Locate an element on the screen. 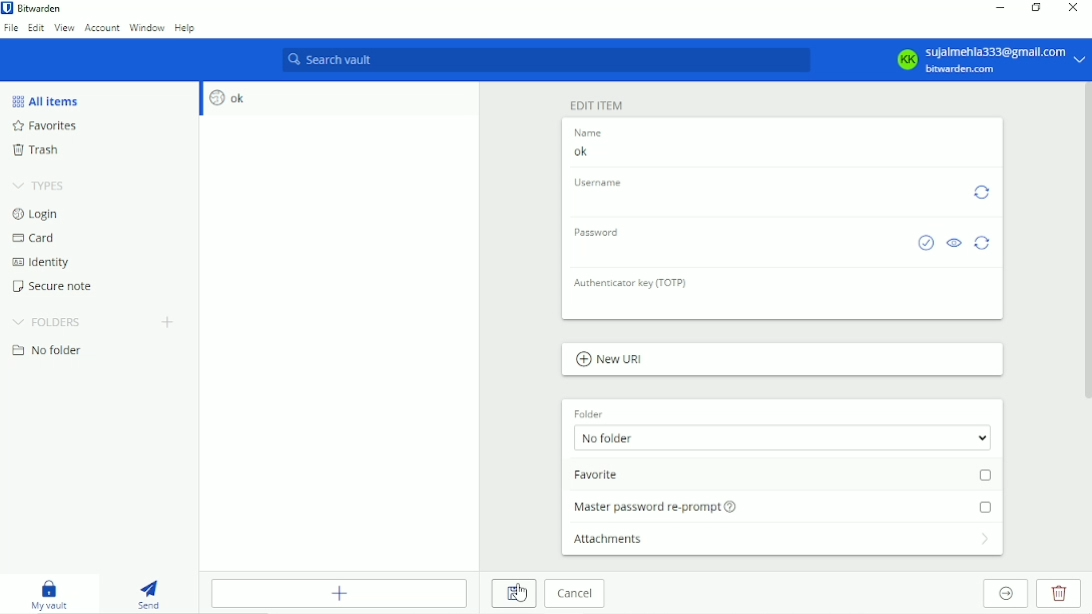 Image resolution: width=1092 pixels, height=614 pixels. add New URL is located at coordinates (611, 360).